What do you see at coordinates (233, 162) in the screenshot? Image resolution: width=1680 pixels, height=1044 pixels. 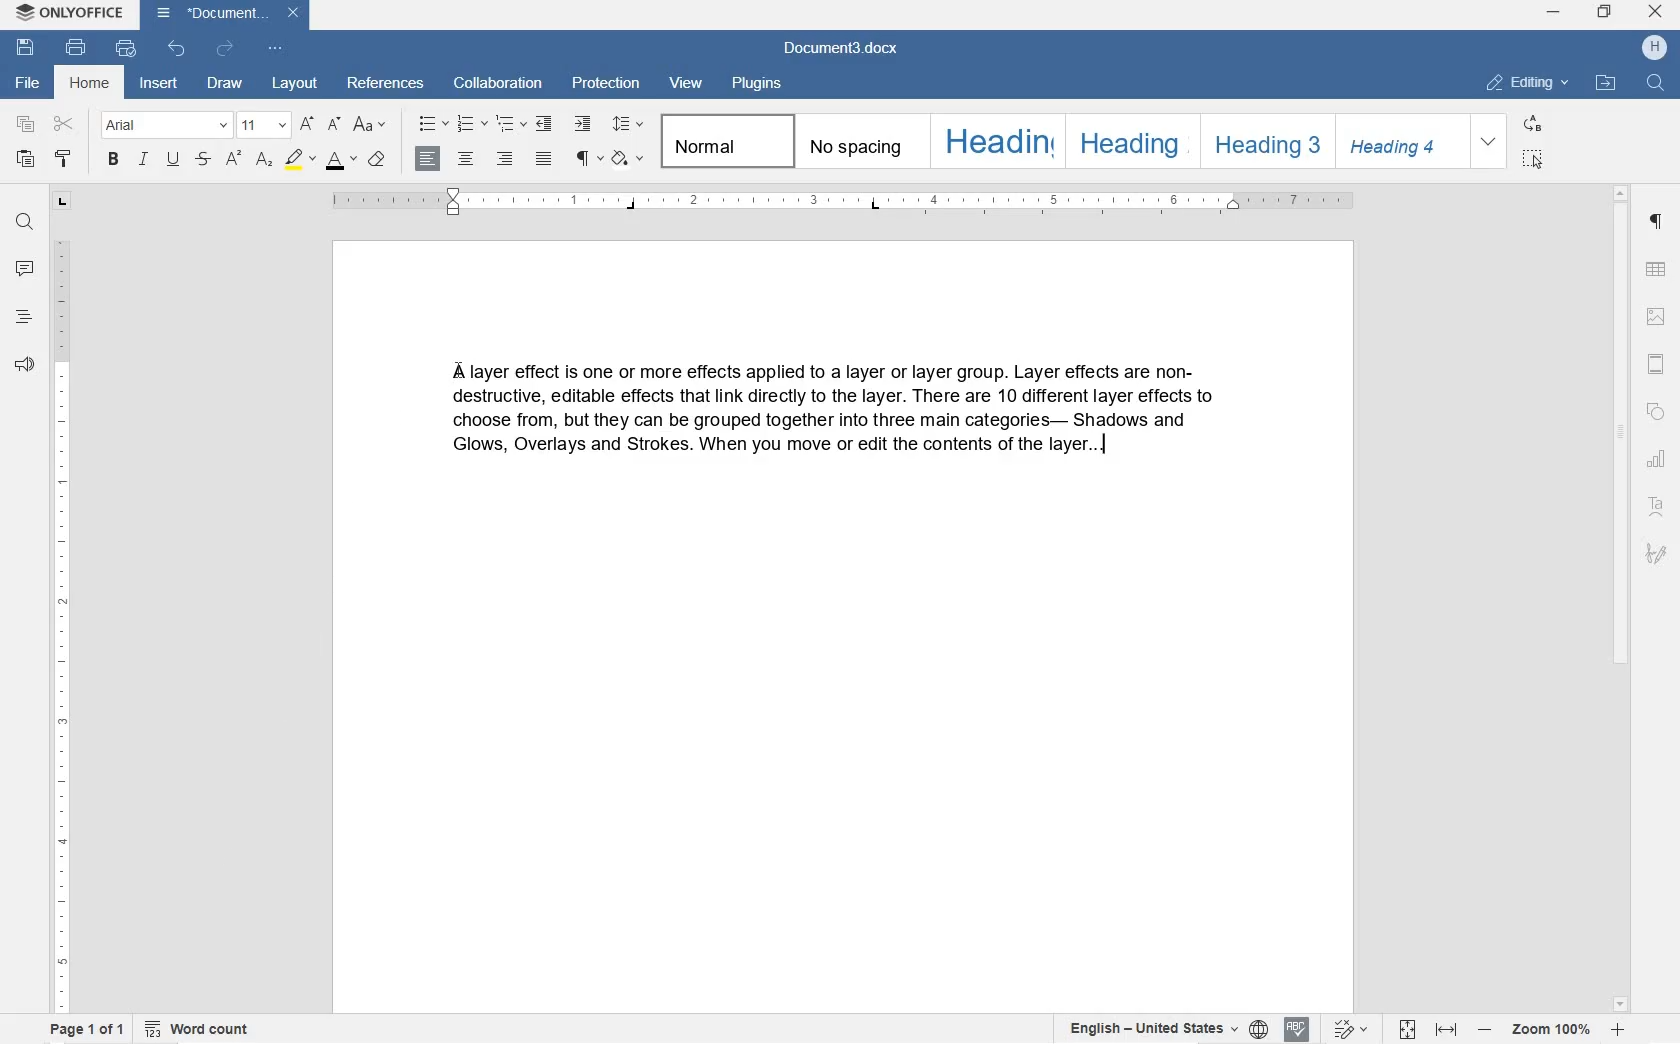 I see `SUBSCRIPT` at bounding box center [233, 162].